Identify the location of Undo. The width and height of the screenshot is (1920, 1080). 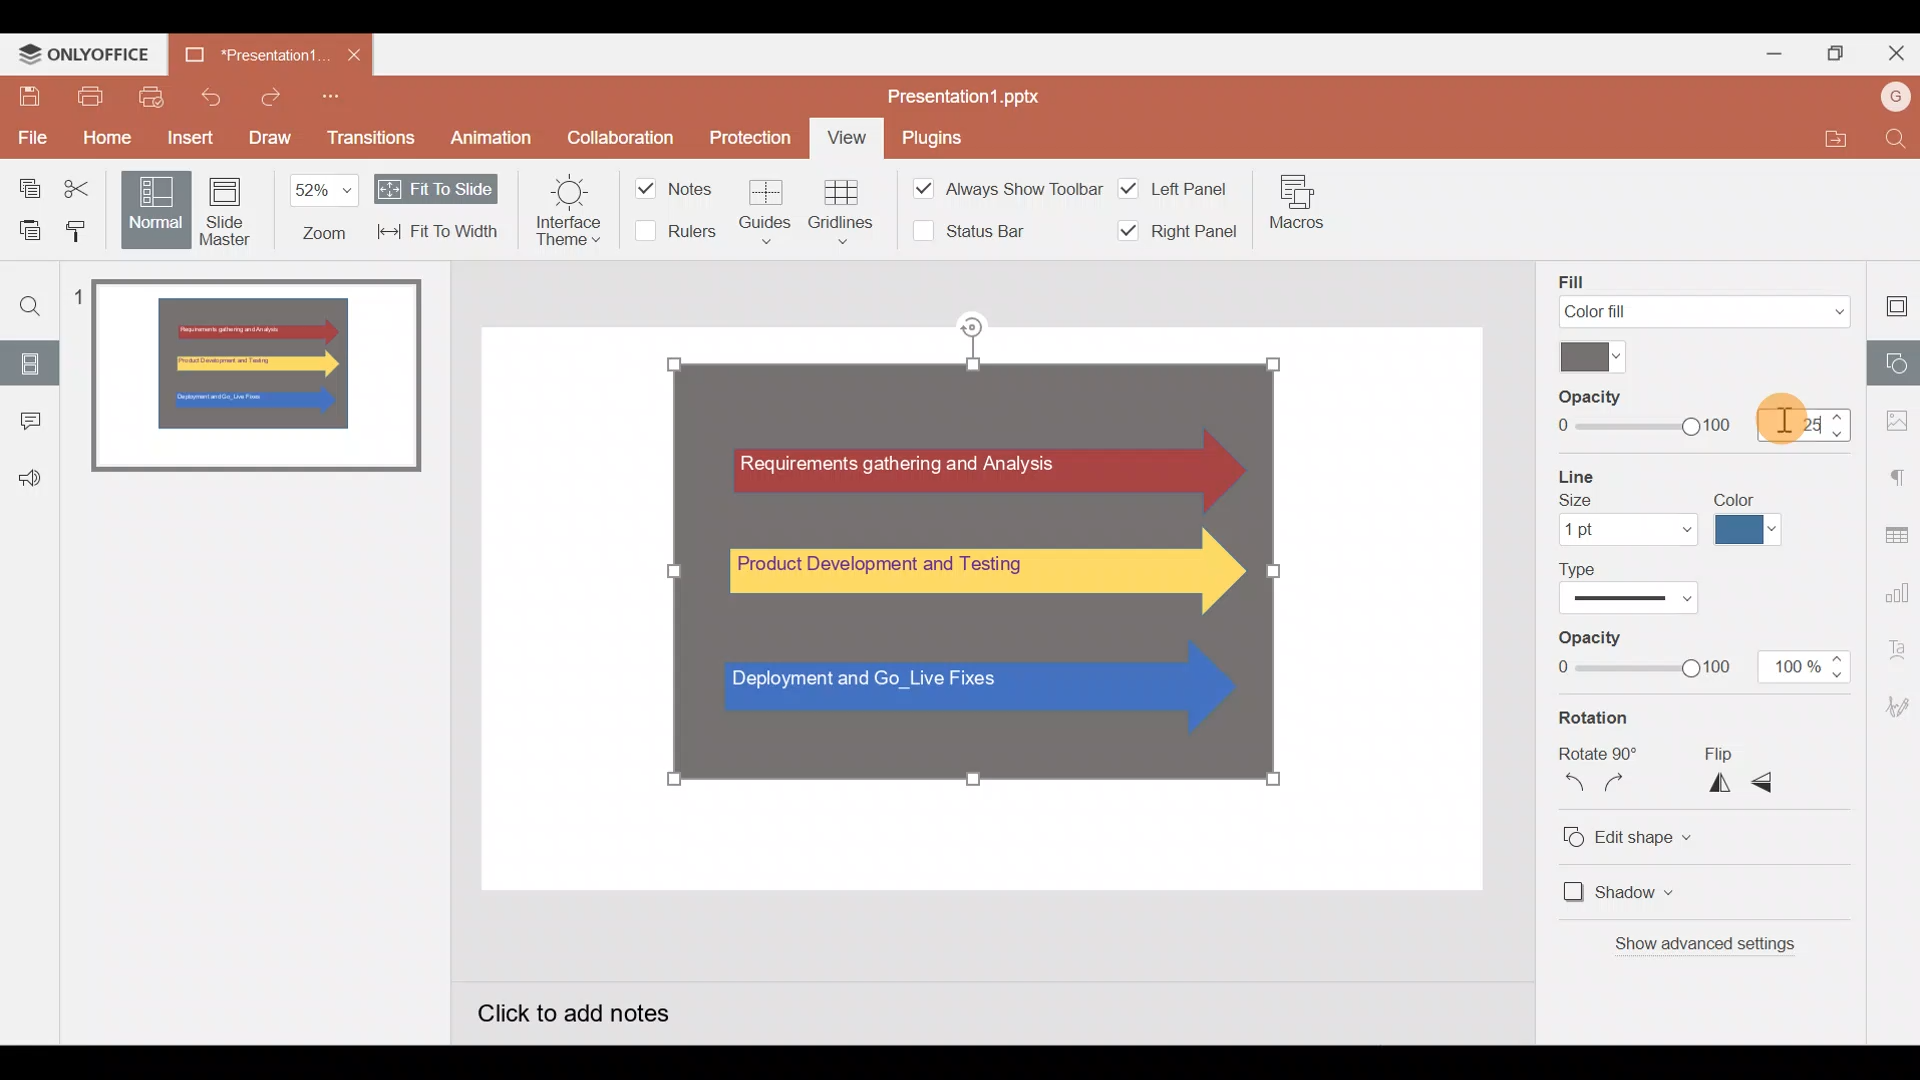
(214, 95).